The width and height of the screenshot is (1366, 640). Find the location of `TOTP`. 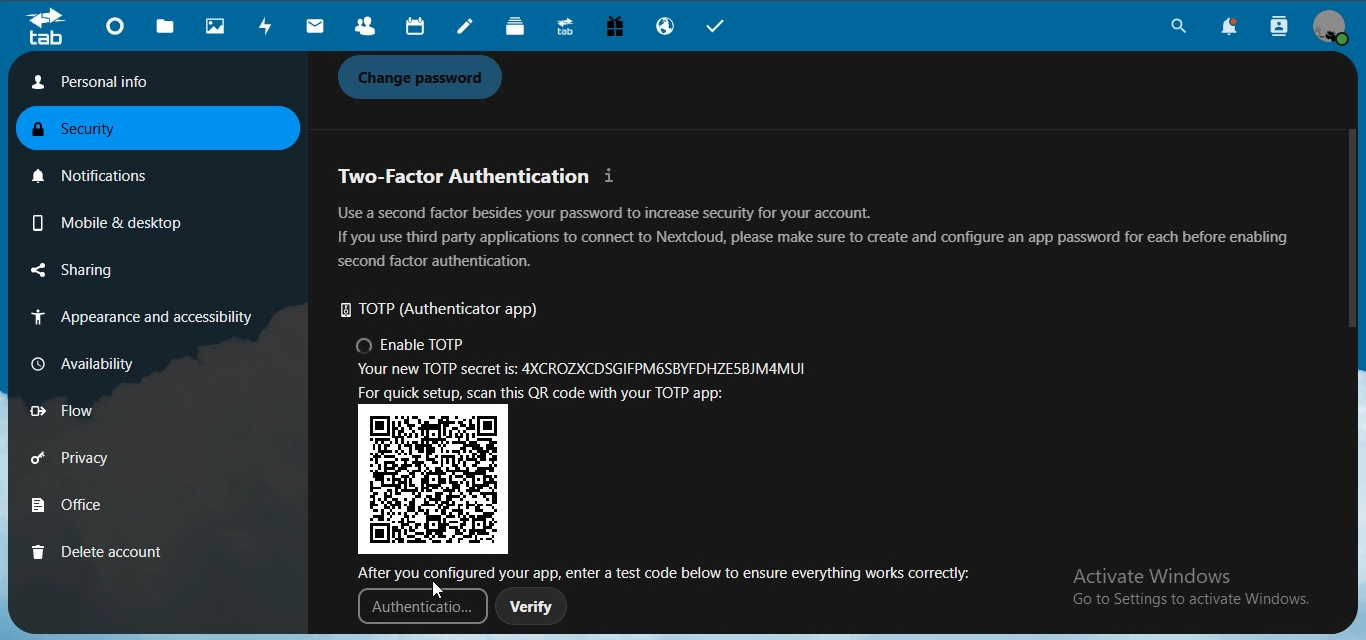

TOTP is located at coordinates (450, 311).